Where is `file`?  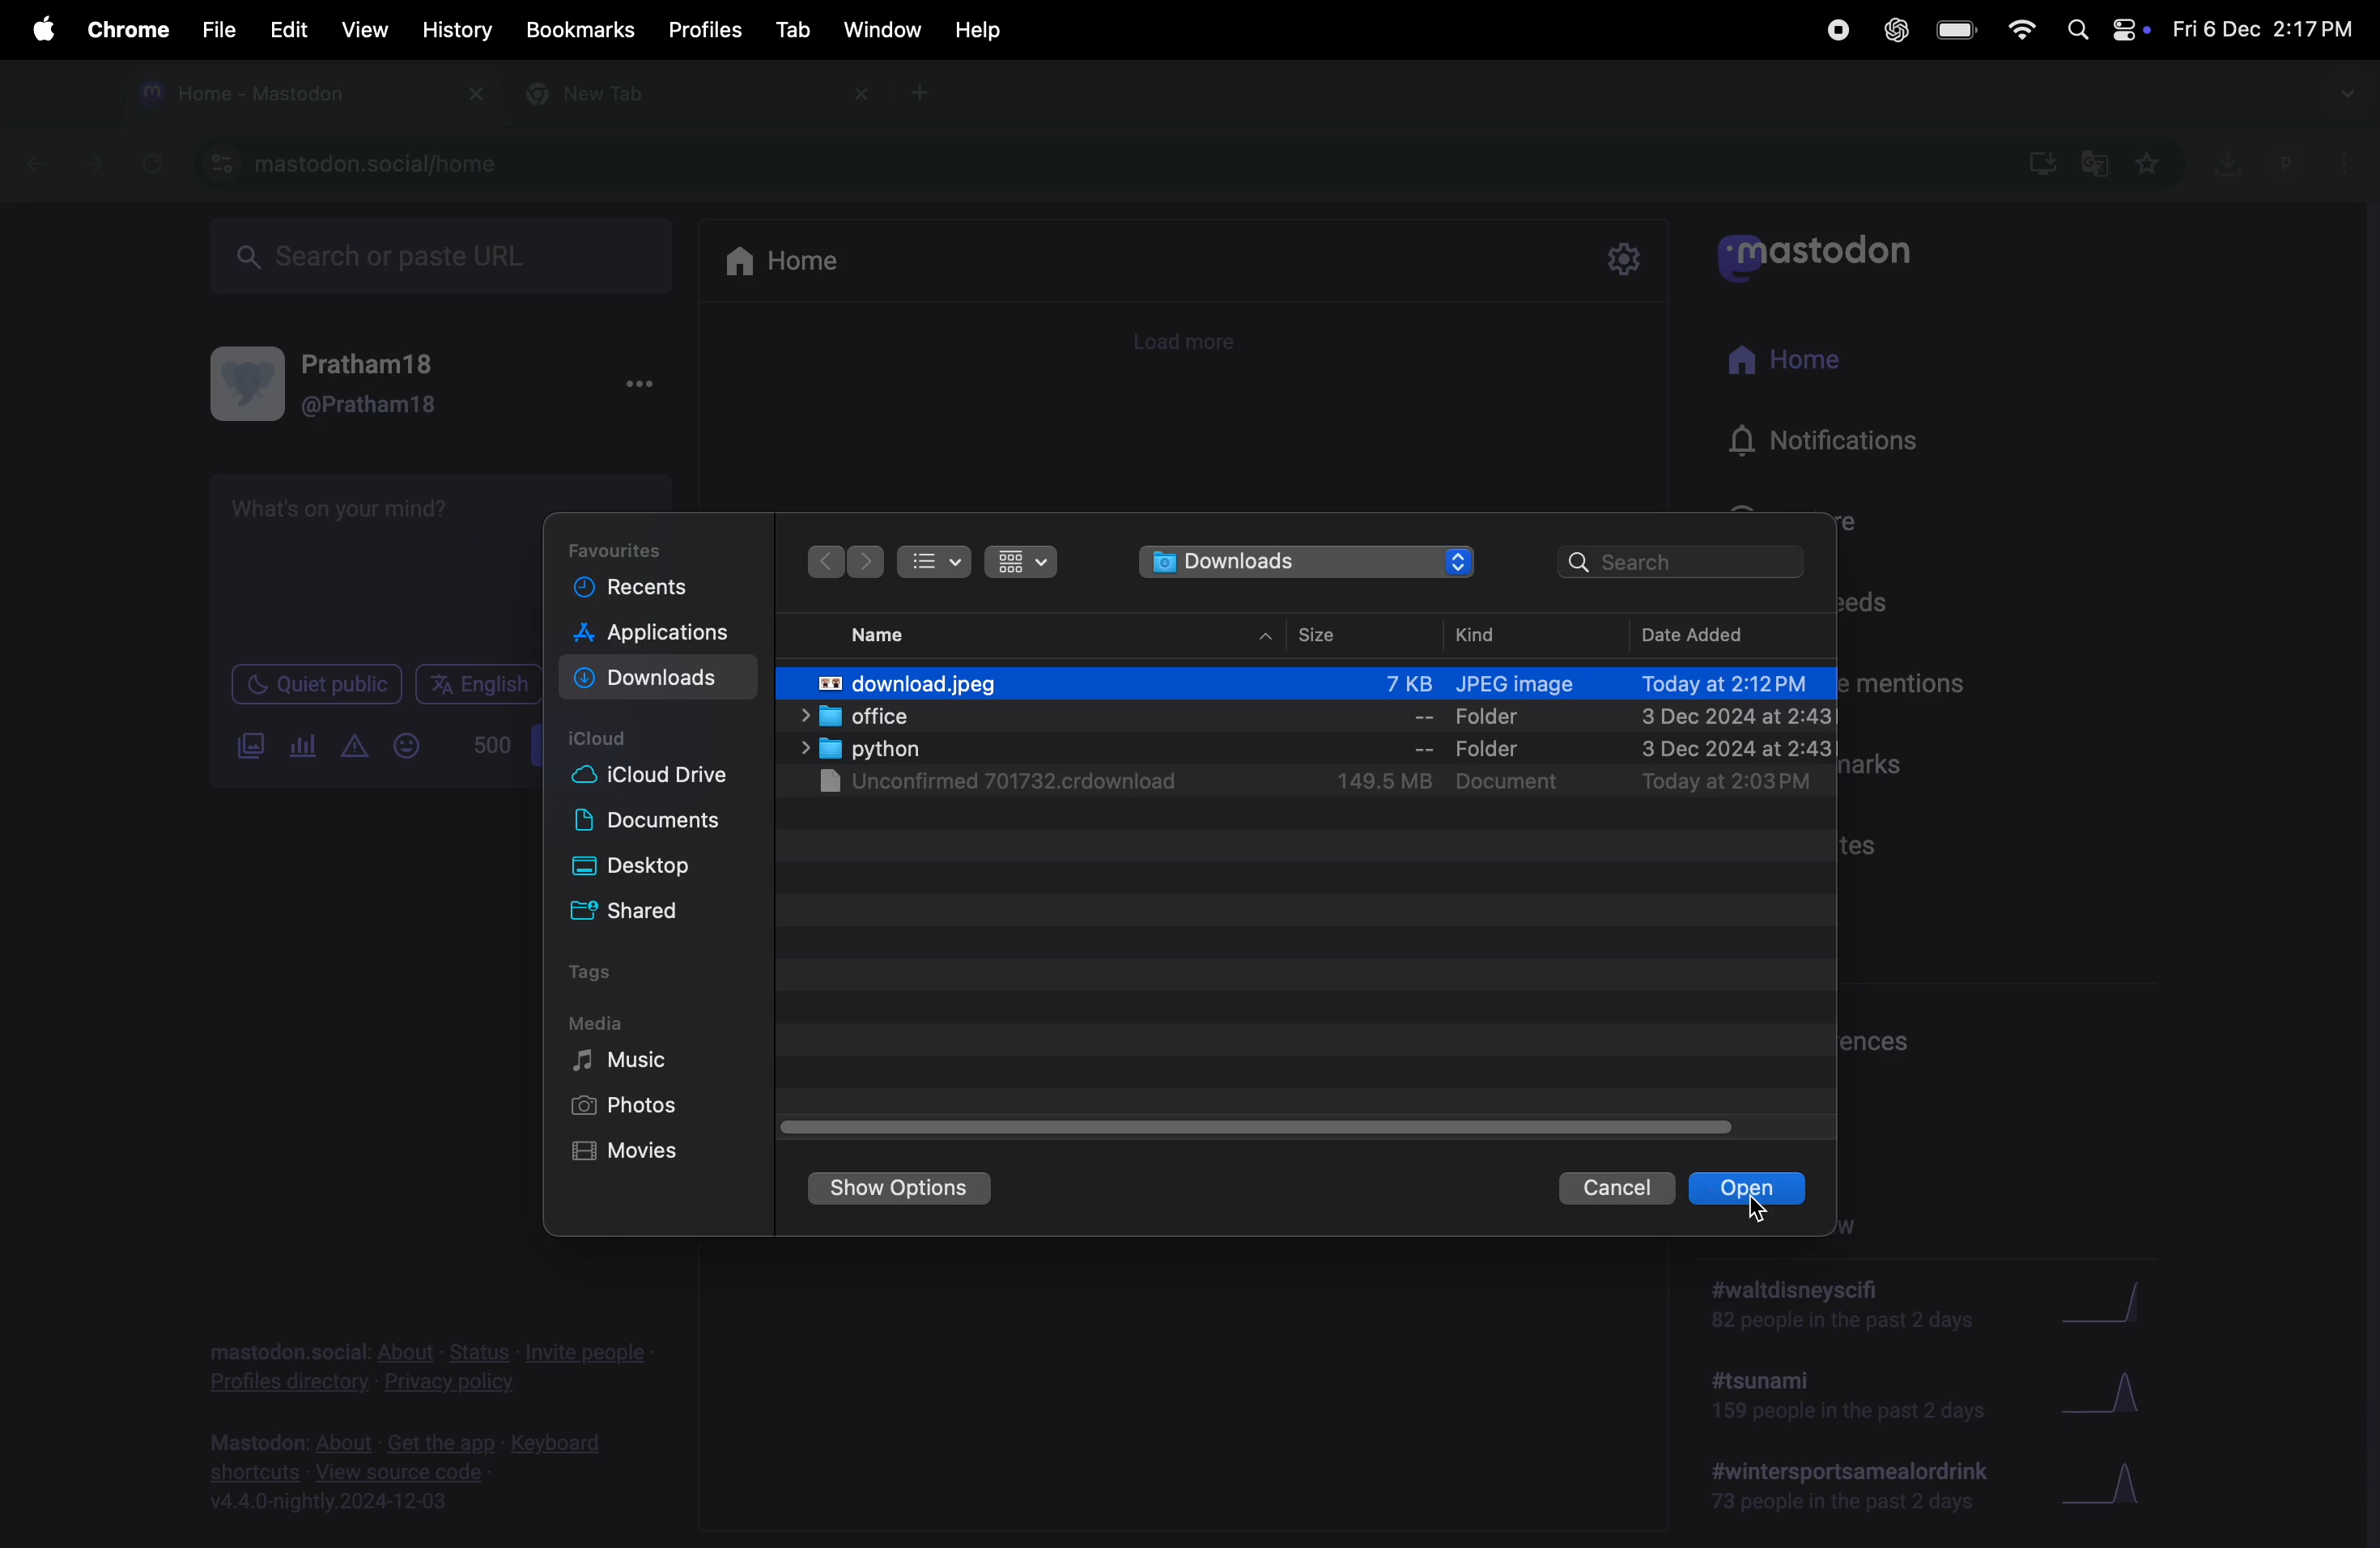
file is located at coordinates (219, 31).